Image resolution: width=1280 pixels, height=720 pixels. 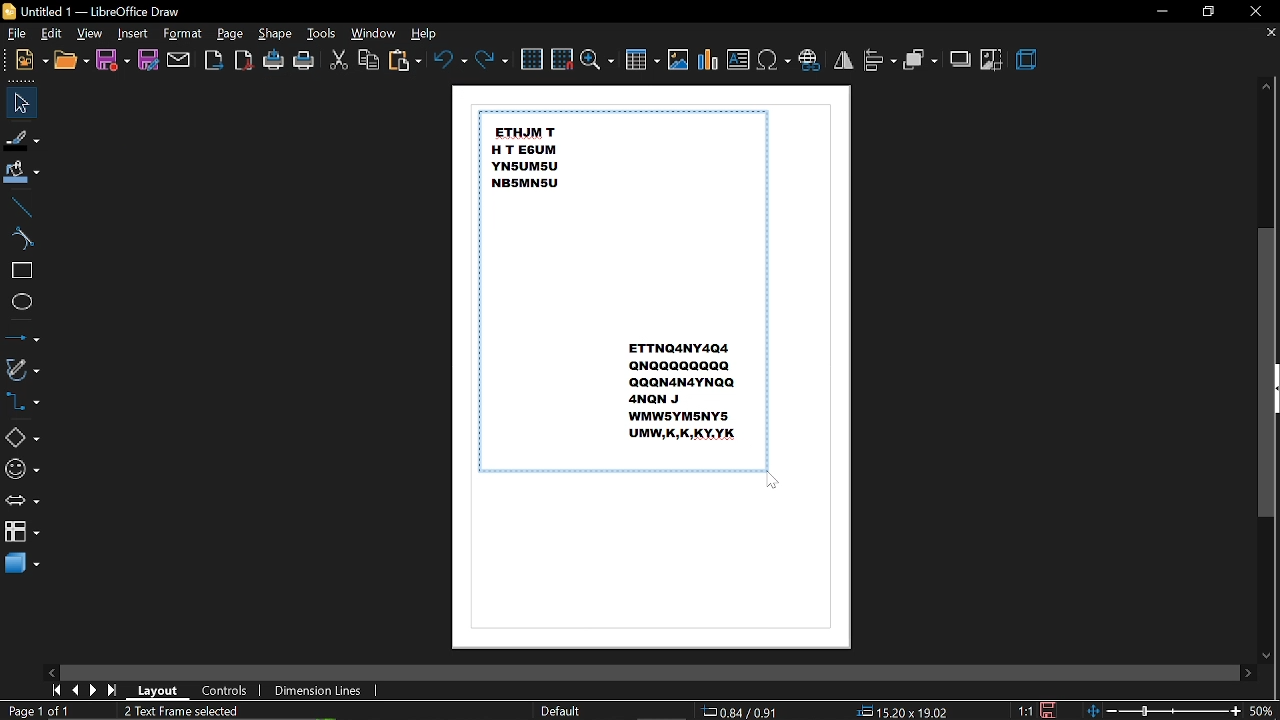 What do you see at coordinates (428, 33) in the screenshot?
I see `help` at bounding box center [428, 33].